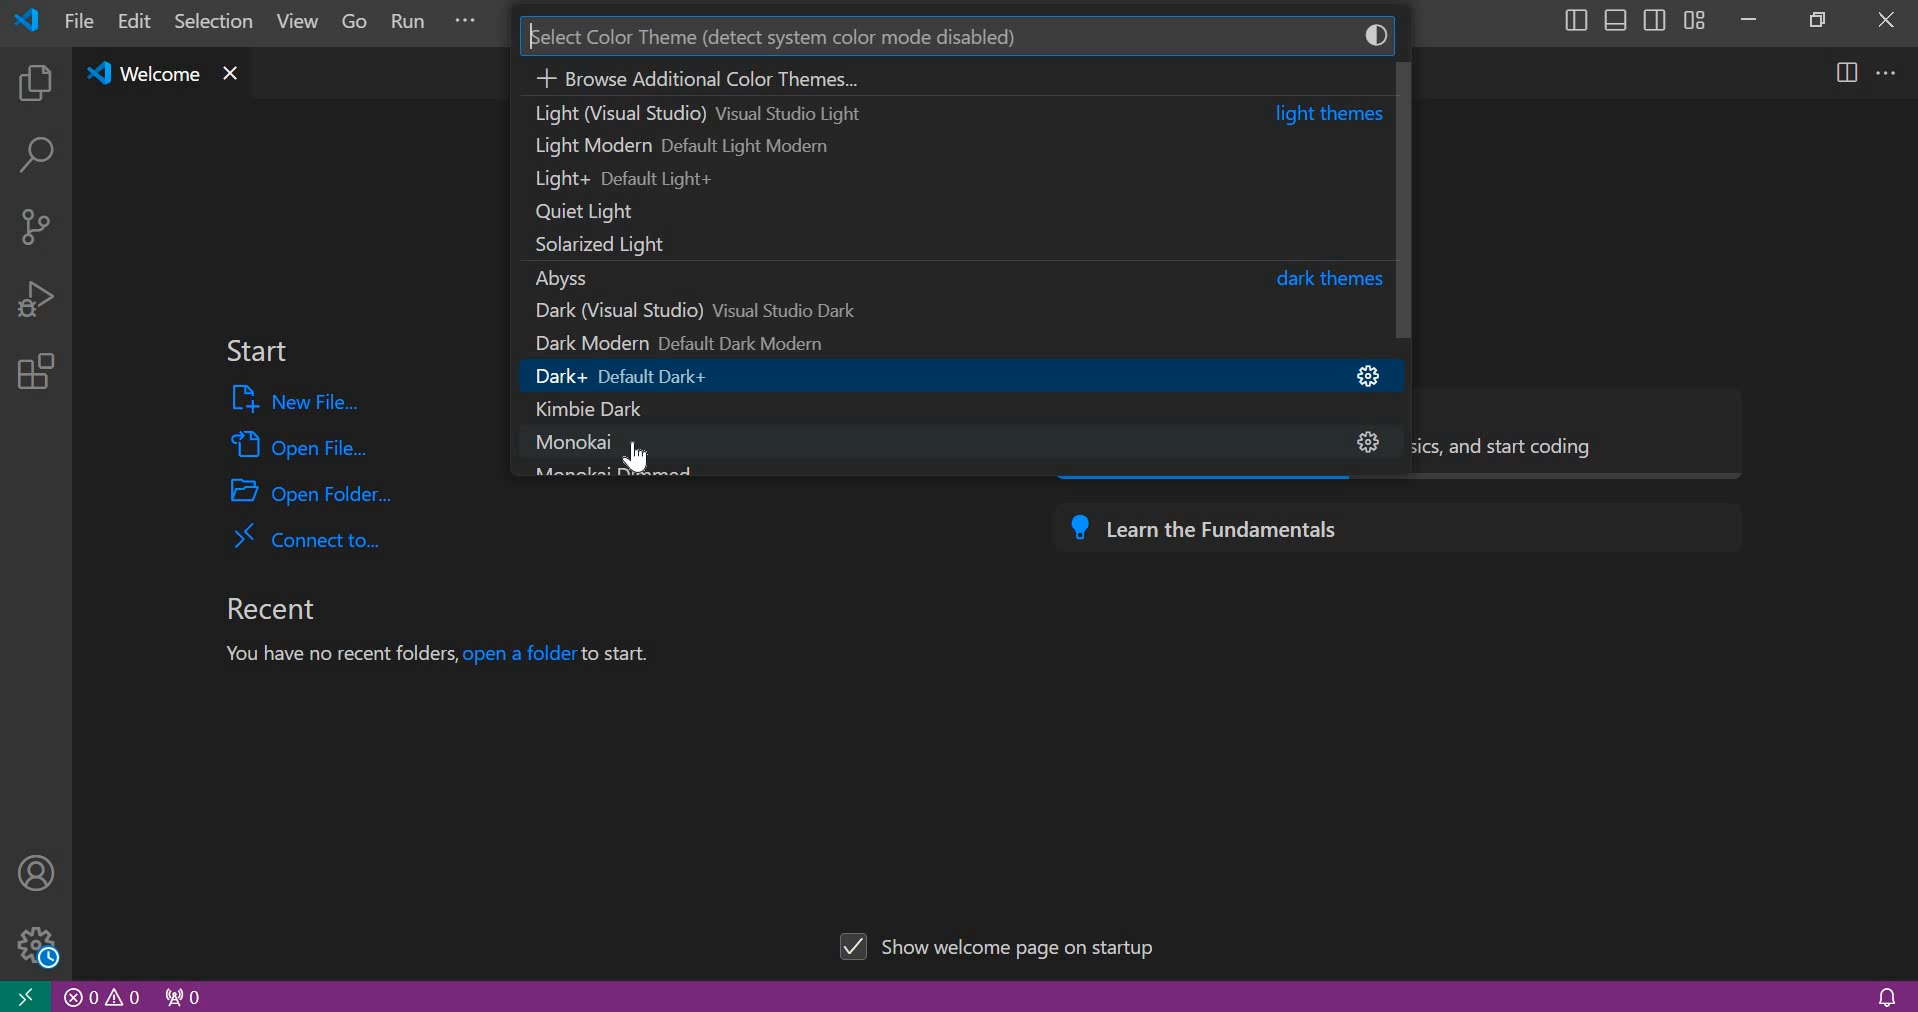 This screenshot has width=1918, height=1012. I want to click on run, so click(411, 24).